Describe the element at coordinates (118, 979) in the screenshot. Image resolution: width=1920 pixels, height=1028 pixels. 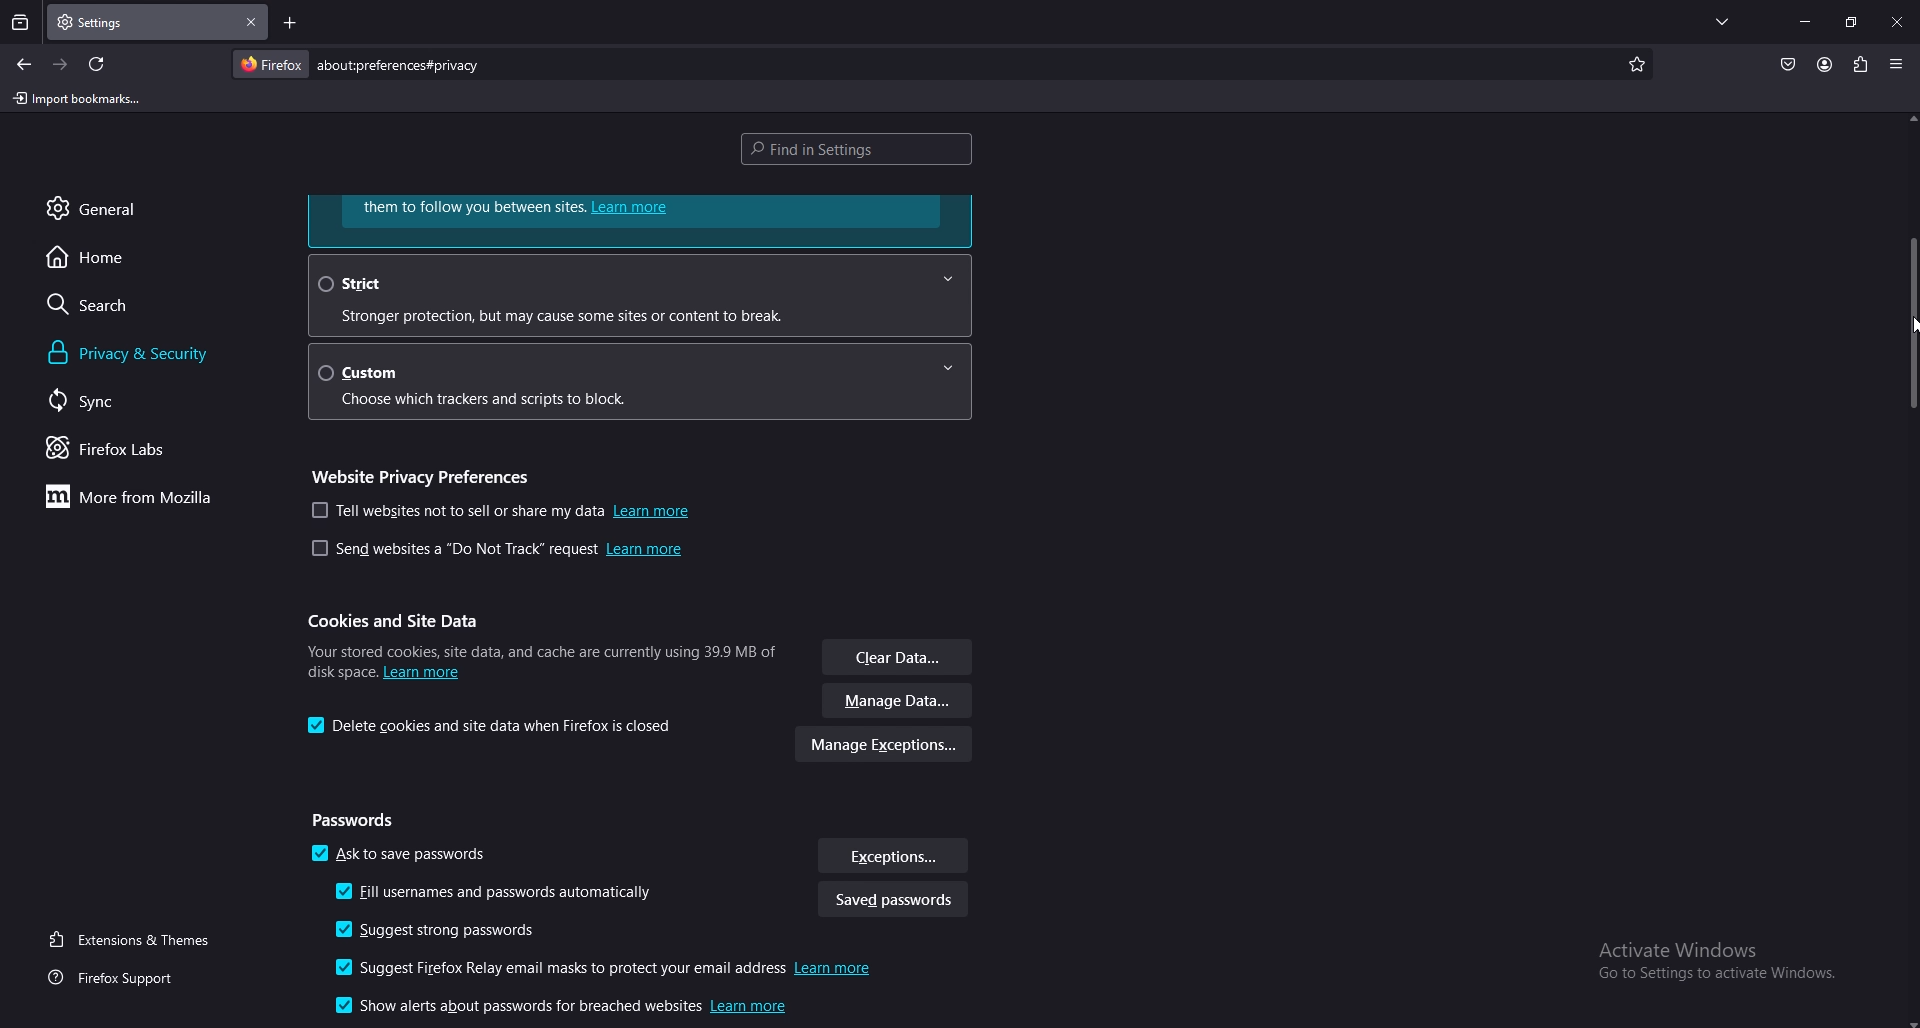
I see `firefox support` at that location.